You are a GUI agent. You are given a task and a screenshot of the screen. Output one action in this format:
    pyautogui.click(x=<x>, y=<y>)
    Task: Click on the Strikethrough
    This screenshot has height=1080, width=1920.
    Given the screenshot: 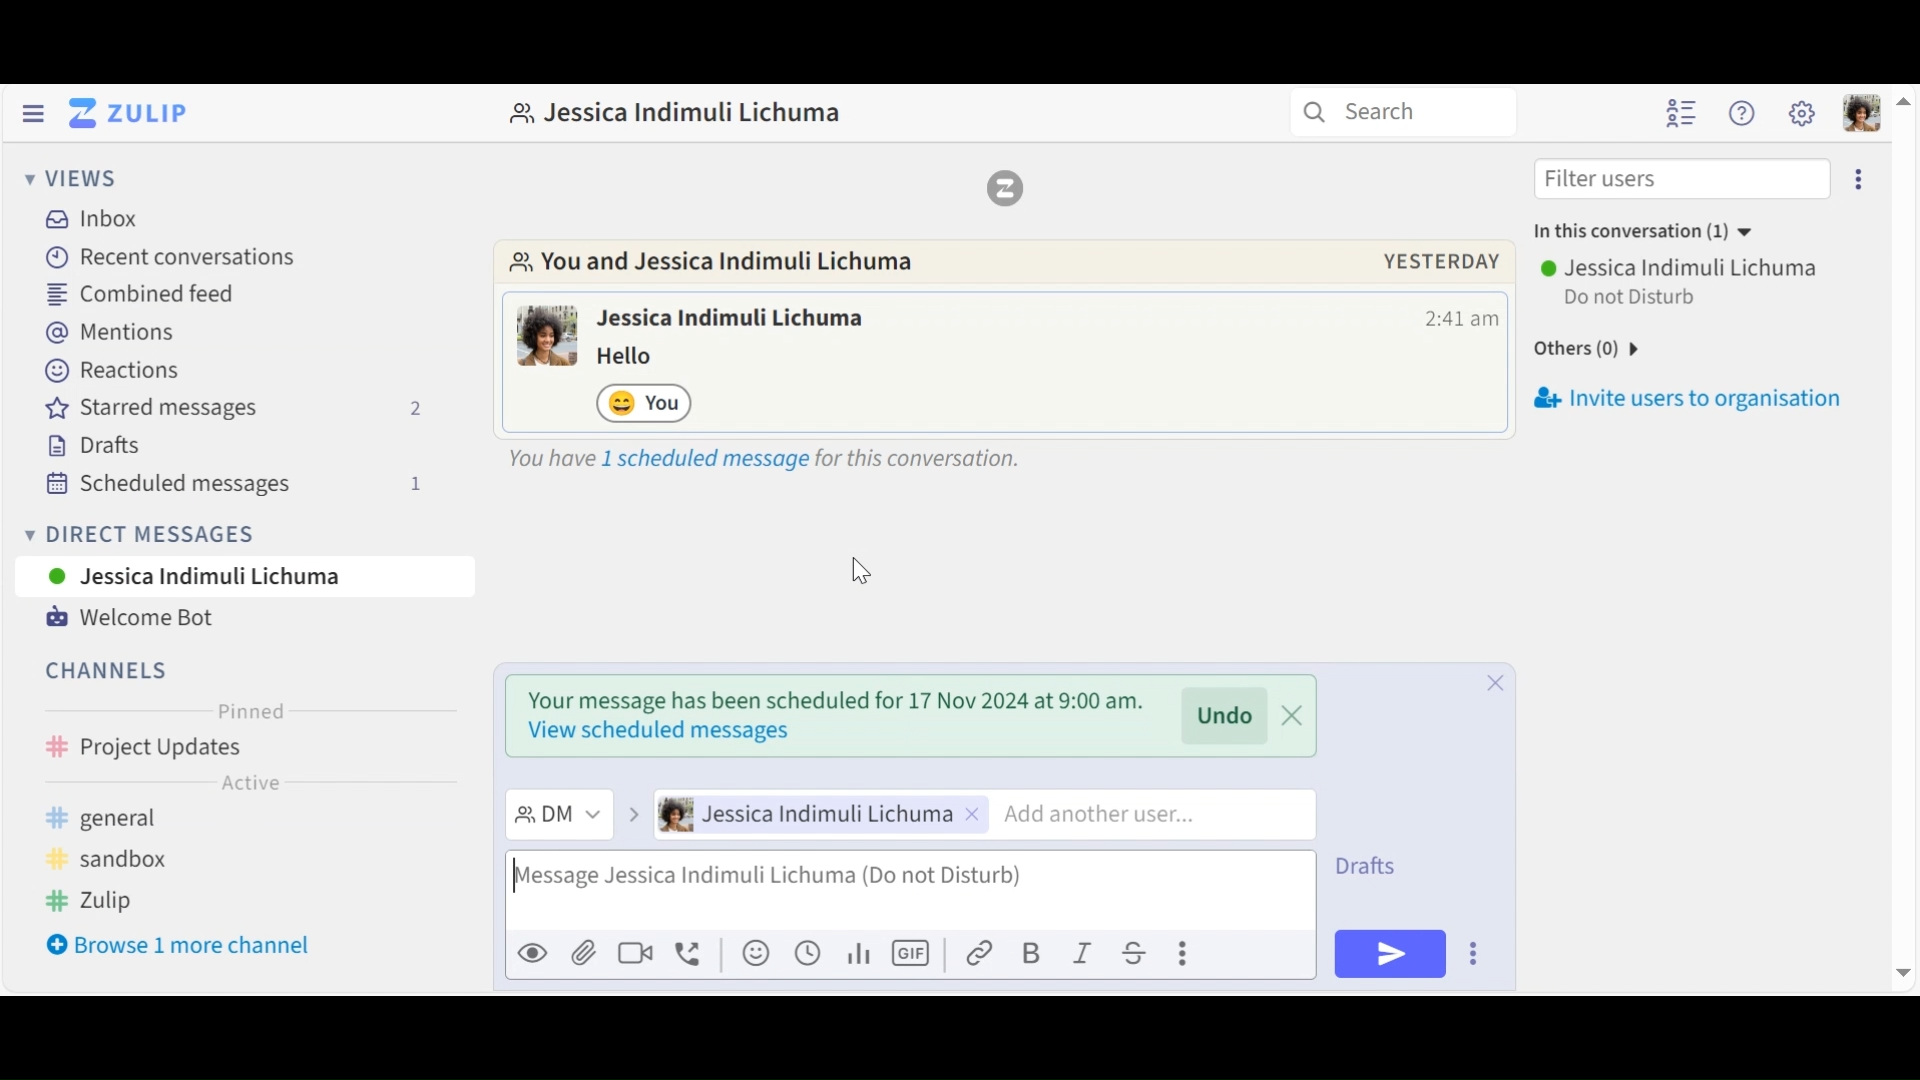 What is the action you would take?
    pyautogui.click(x=1131, y=953)
    